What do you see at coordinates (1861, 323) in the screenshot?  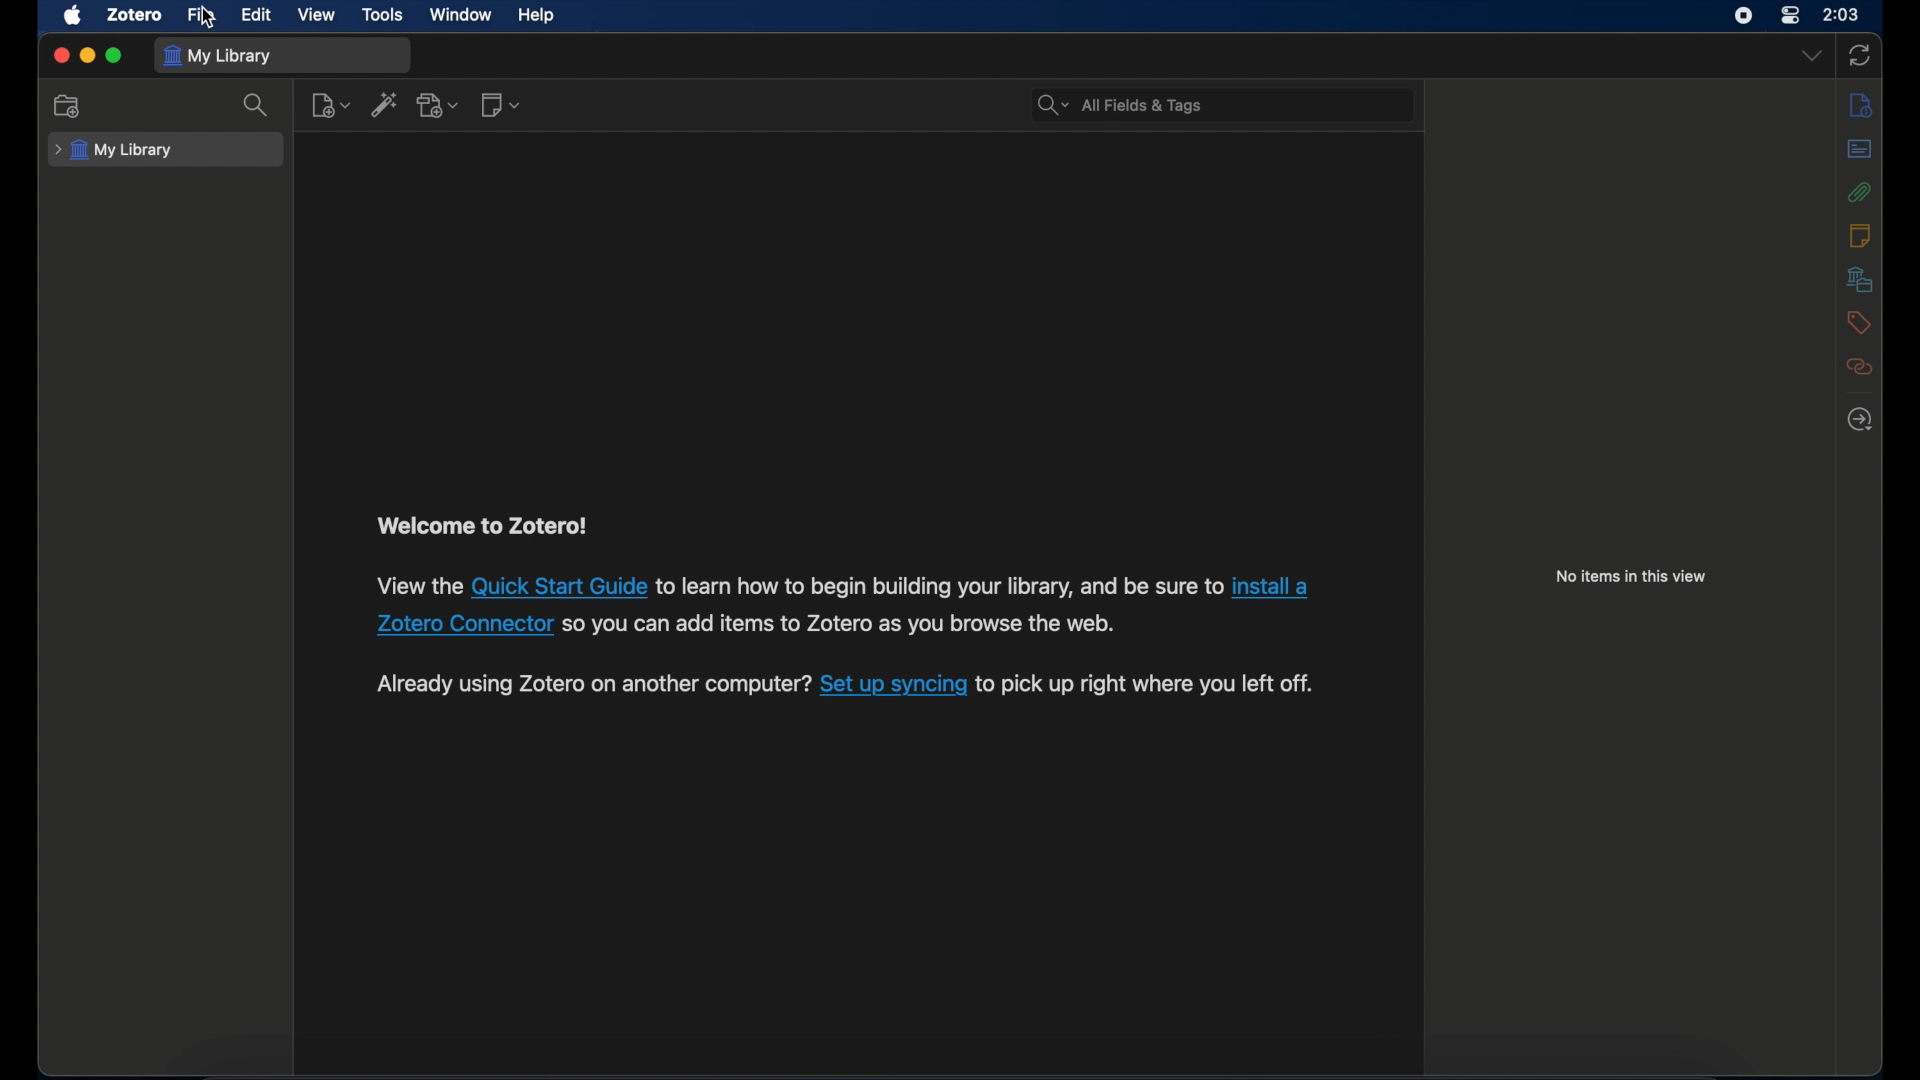 I see `tags` at bounding box center [1861, 323].